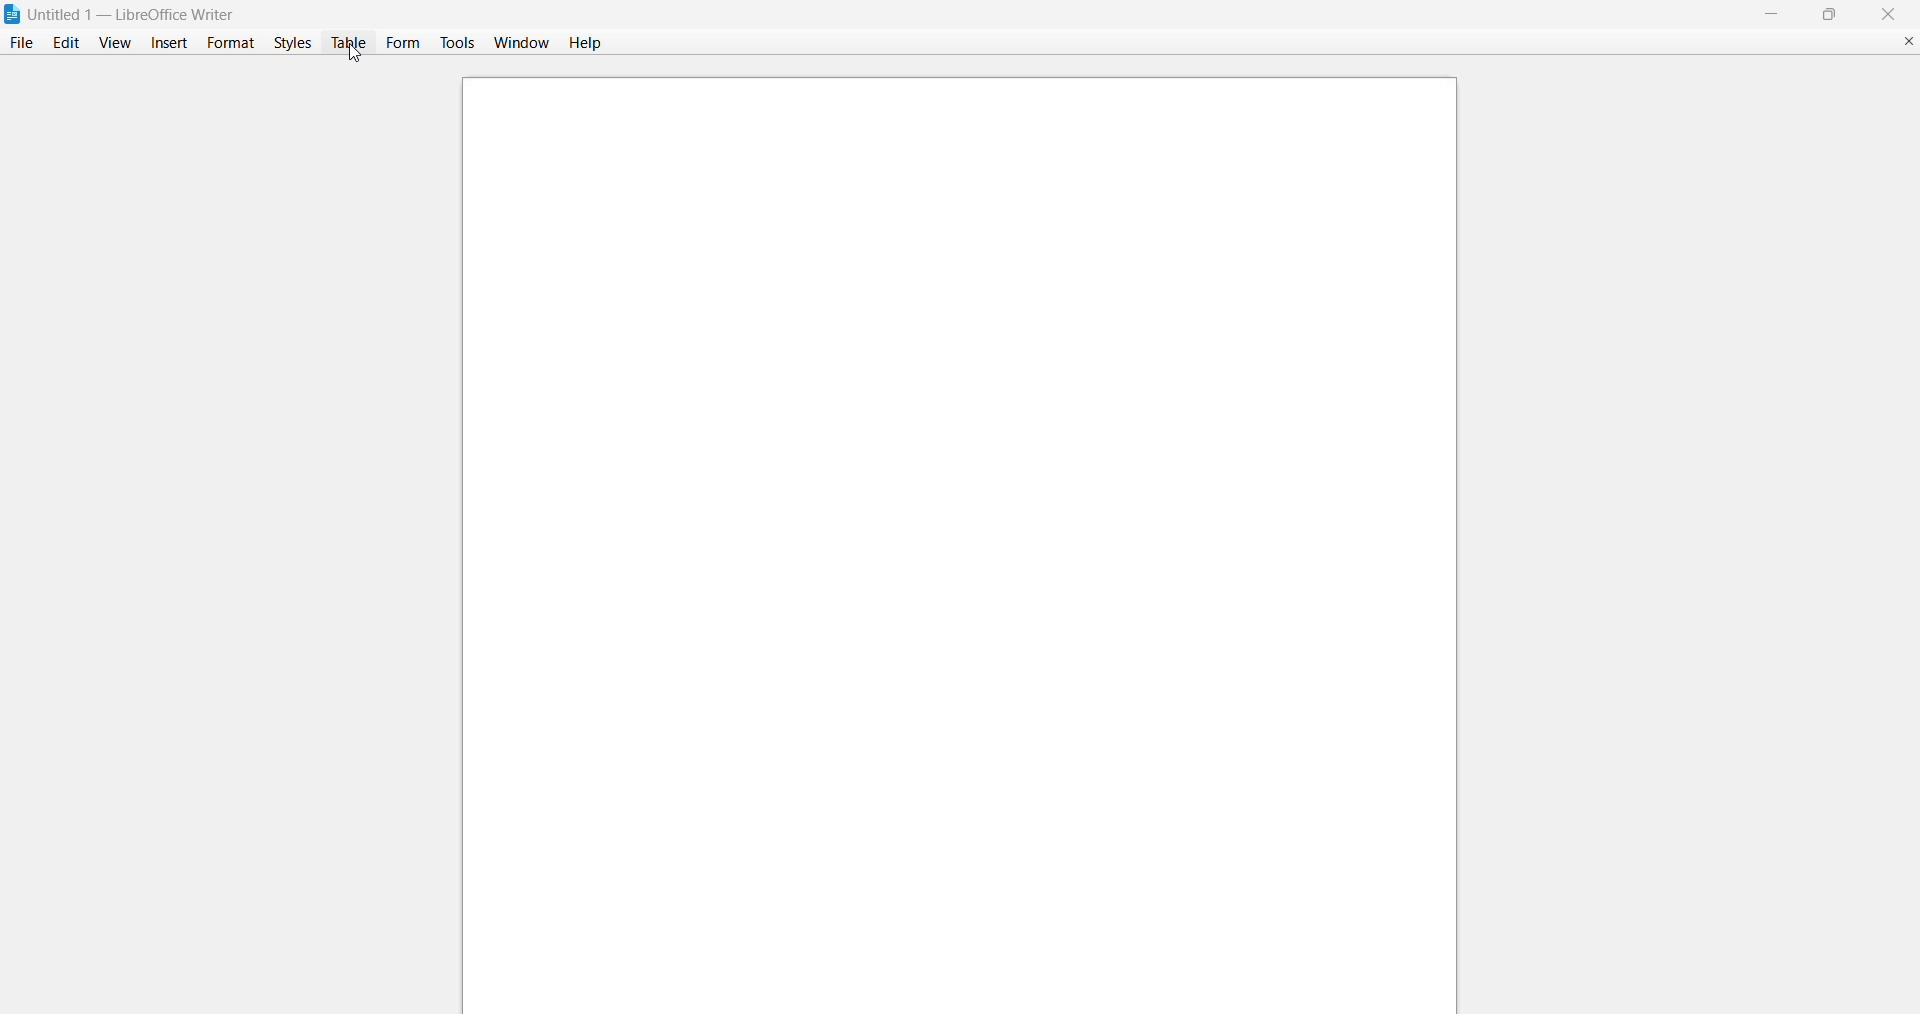 The width and height of the screenshot is (1920, 1014). What do you see at coordinates (458, 43) in the screenshot?
I see `tools` at bounding box center [458, 43].